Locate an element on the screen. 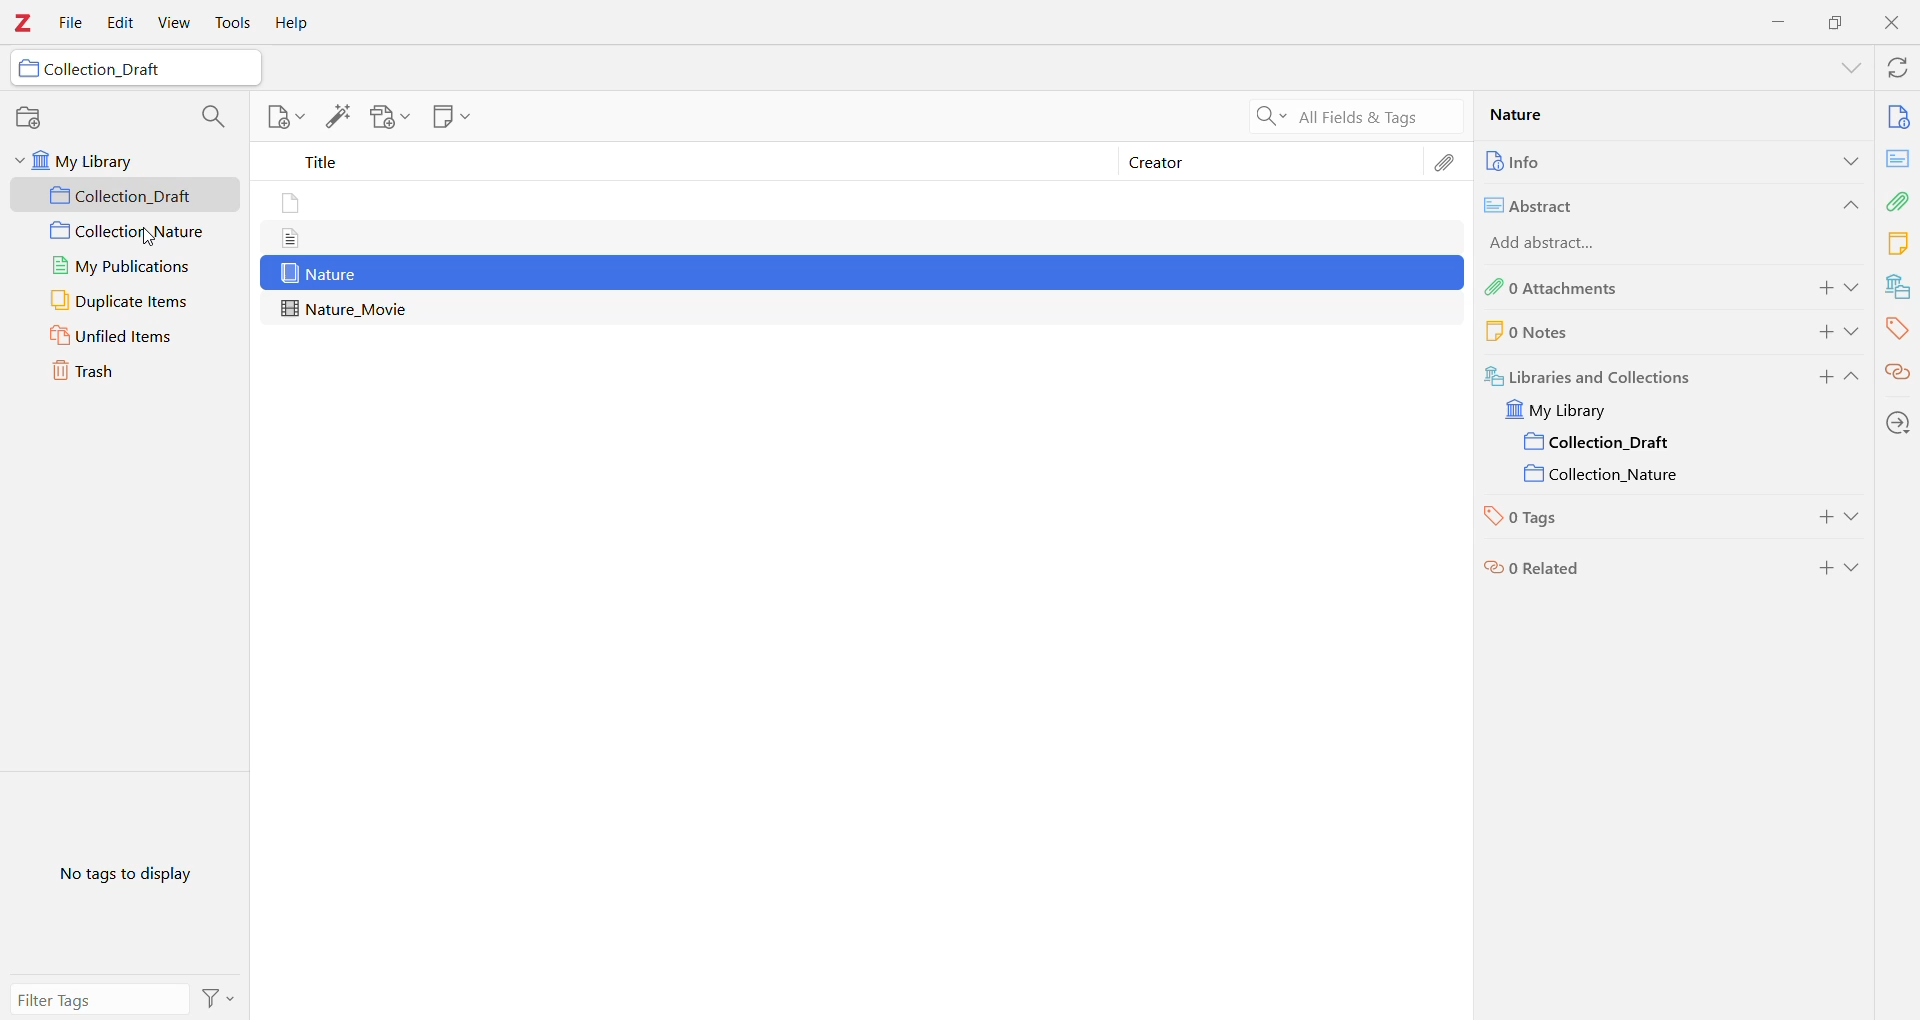 The image size is (1920, 1020). Abstract is located at coordinates (1898, 158).